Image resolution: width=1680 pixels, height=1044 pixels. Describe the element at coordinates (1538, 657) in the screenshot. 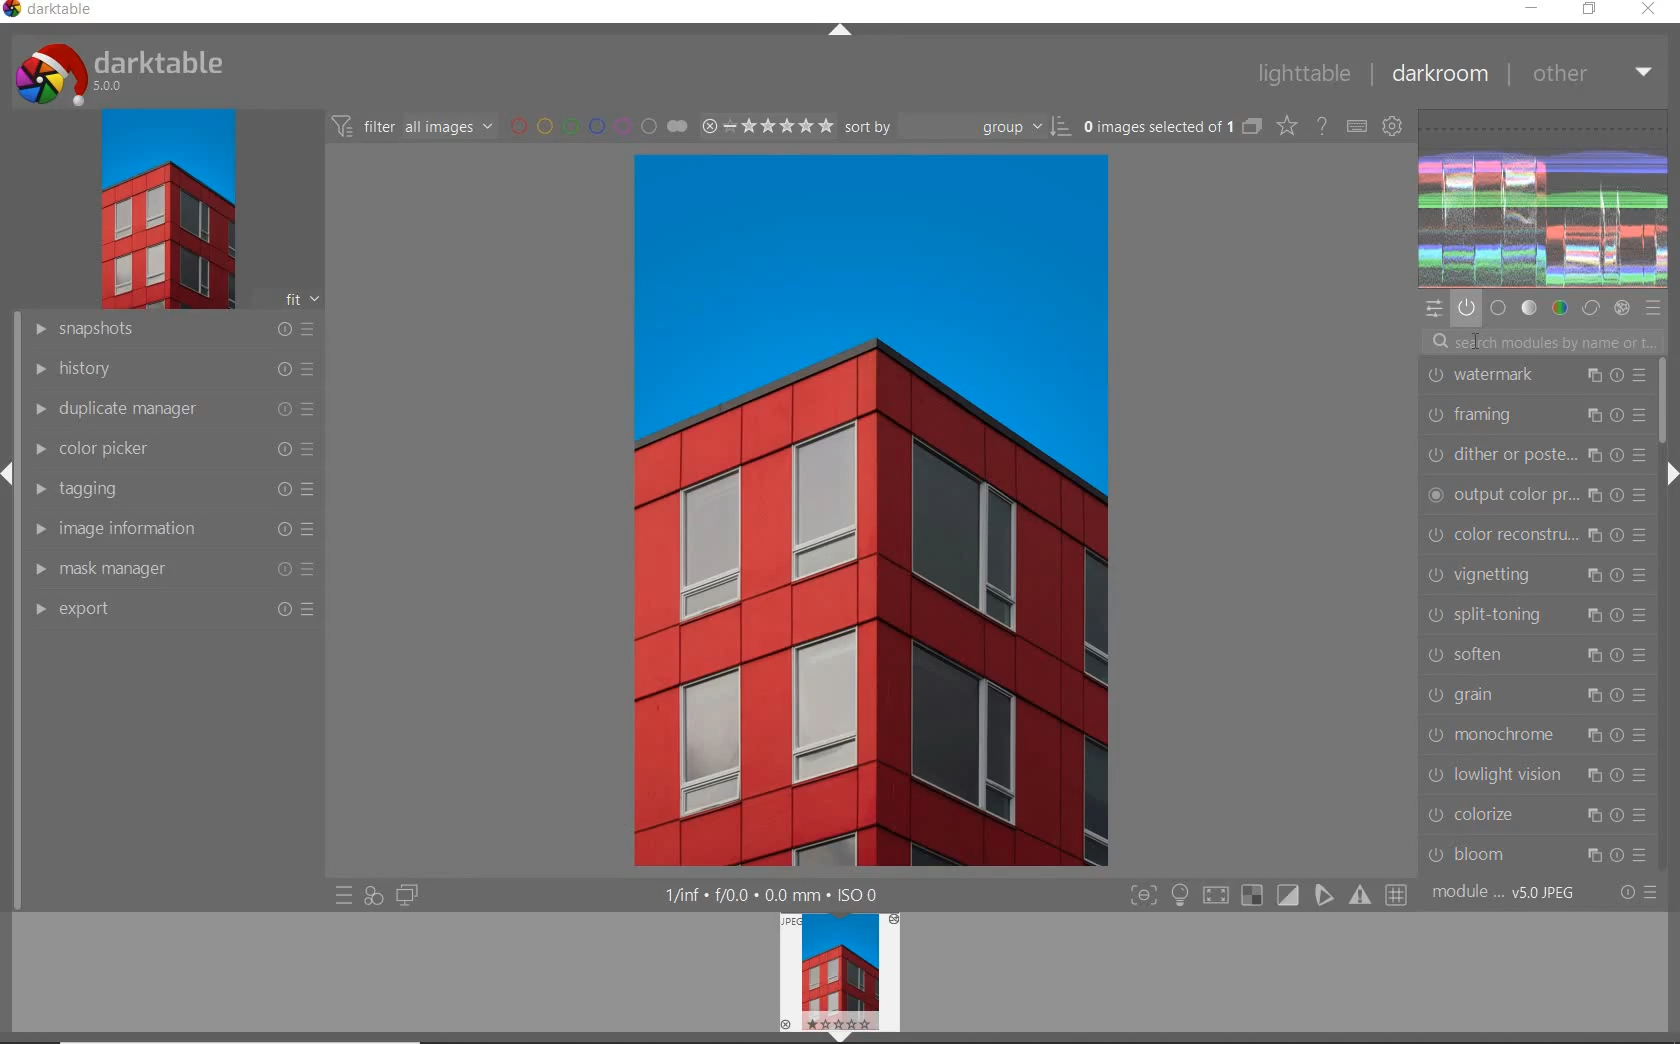

I see `soften` at that location.